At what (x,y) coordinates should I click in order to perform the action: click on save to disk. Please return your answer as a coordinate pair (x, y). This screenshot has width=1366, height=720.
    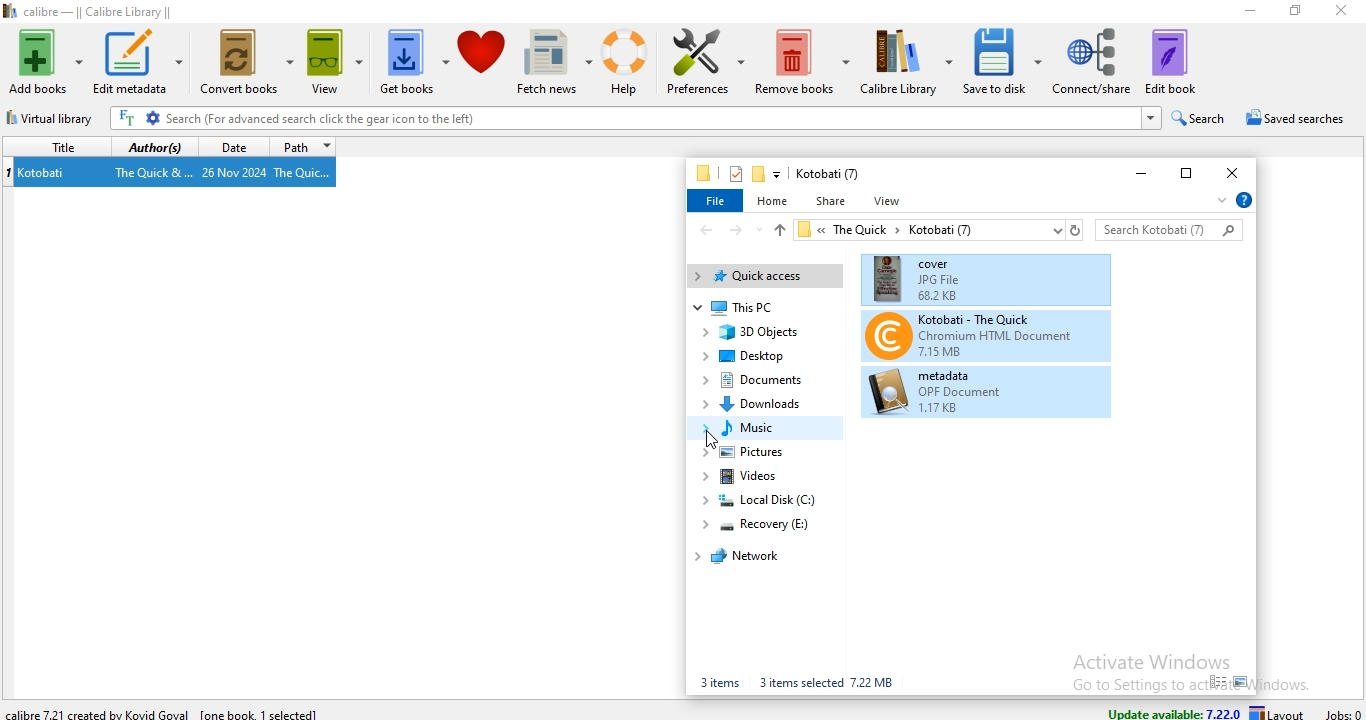
    Looking at the image, I should click on (1003, 60).